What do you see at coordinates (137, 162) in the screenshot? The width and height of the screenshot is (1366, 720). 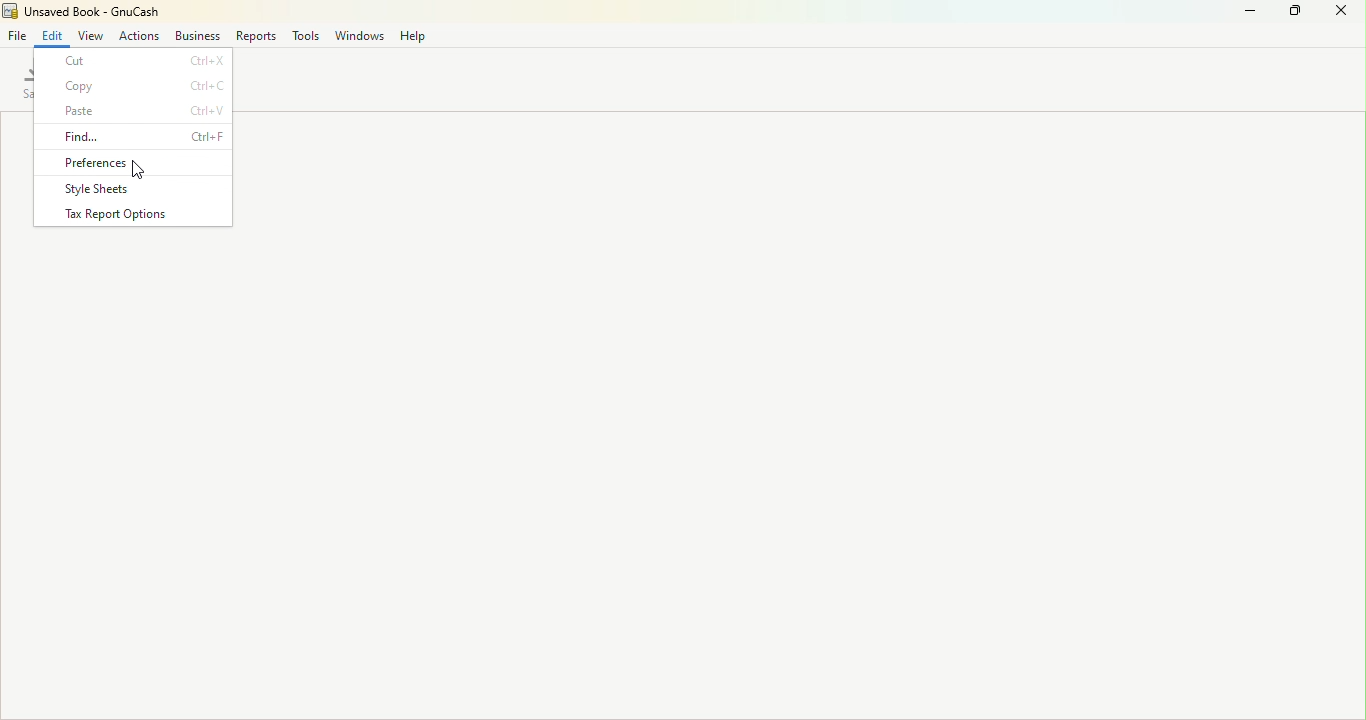 I see `Preference` at bounding box center [137, 162].